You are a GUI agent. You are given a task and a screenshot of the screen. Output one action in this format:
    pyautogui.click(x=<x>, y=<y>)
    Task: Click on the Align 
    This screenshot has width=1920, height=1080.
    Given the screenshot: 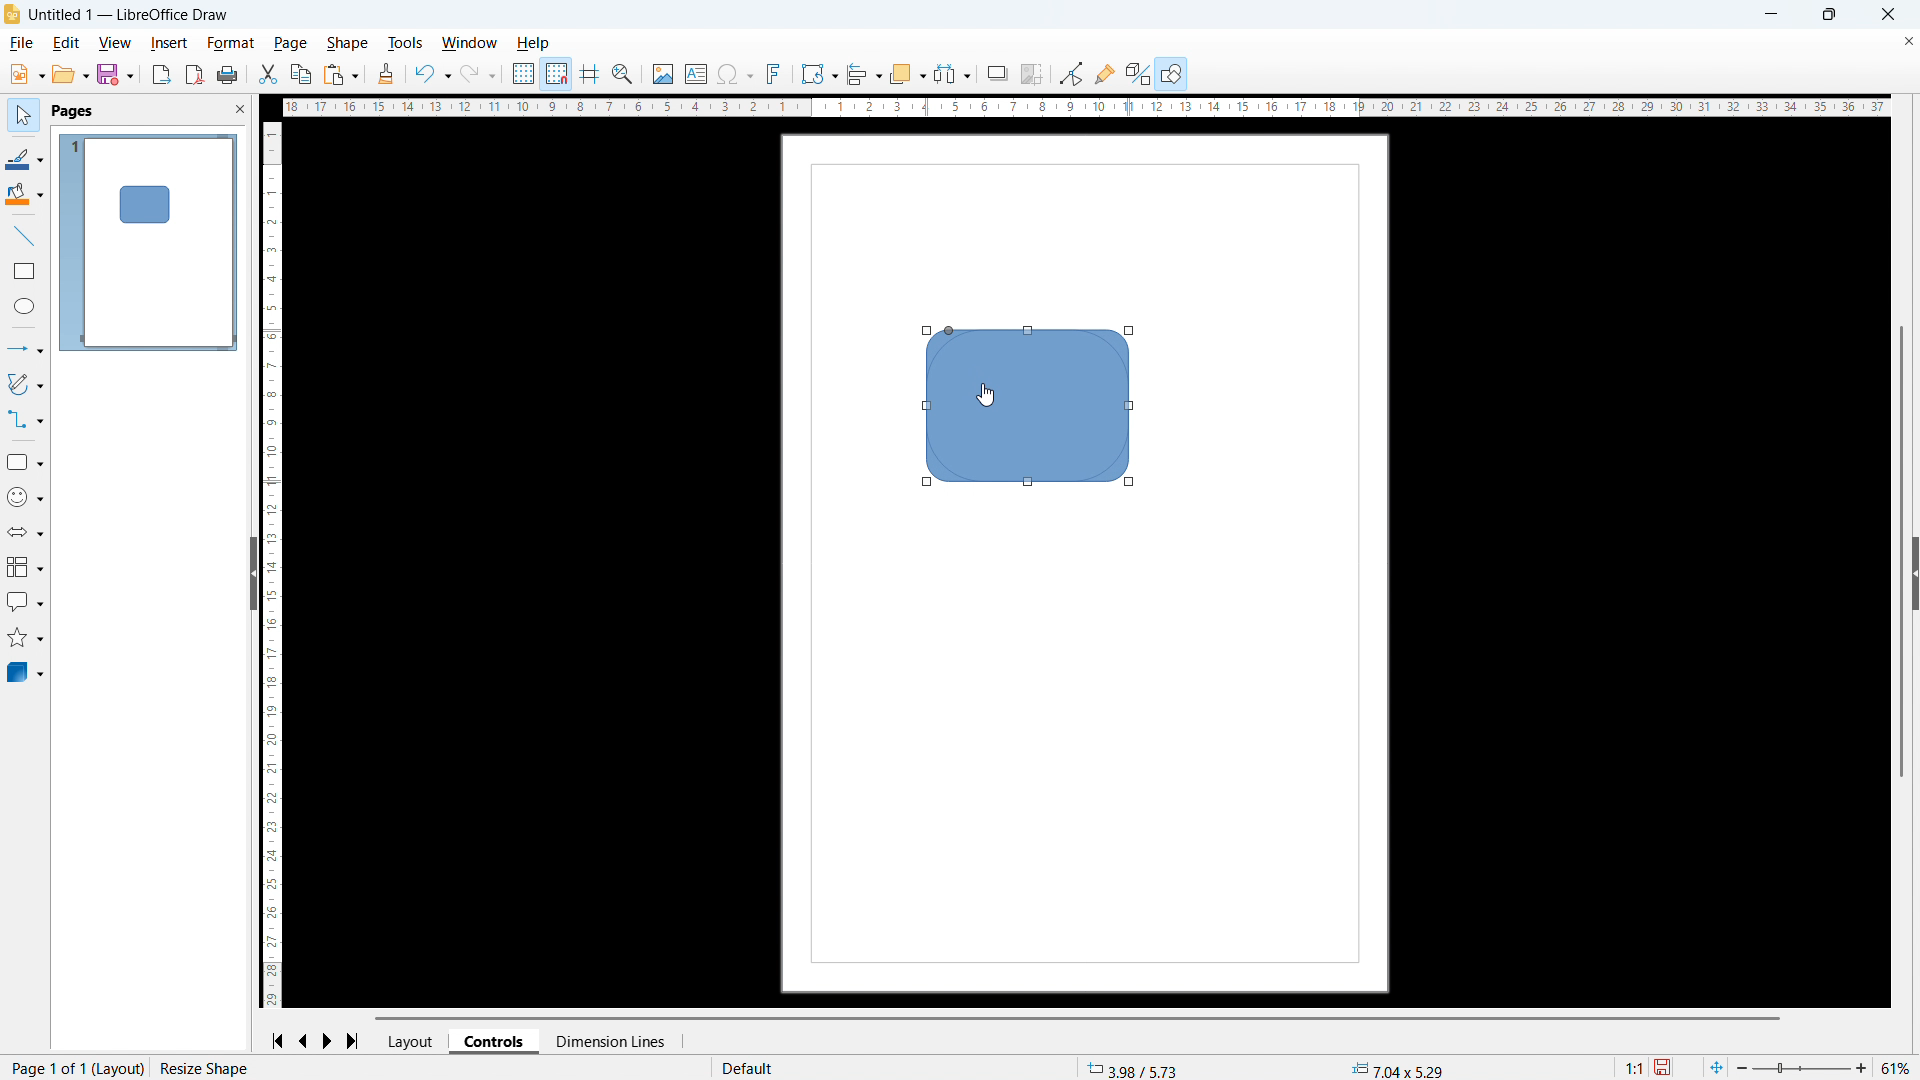 What is the action you would take?
    pyautogui.click(x=864, y=75)
    